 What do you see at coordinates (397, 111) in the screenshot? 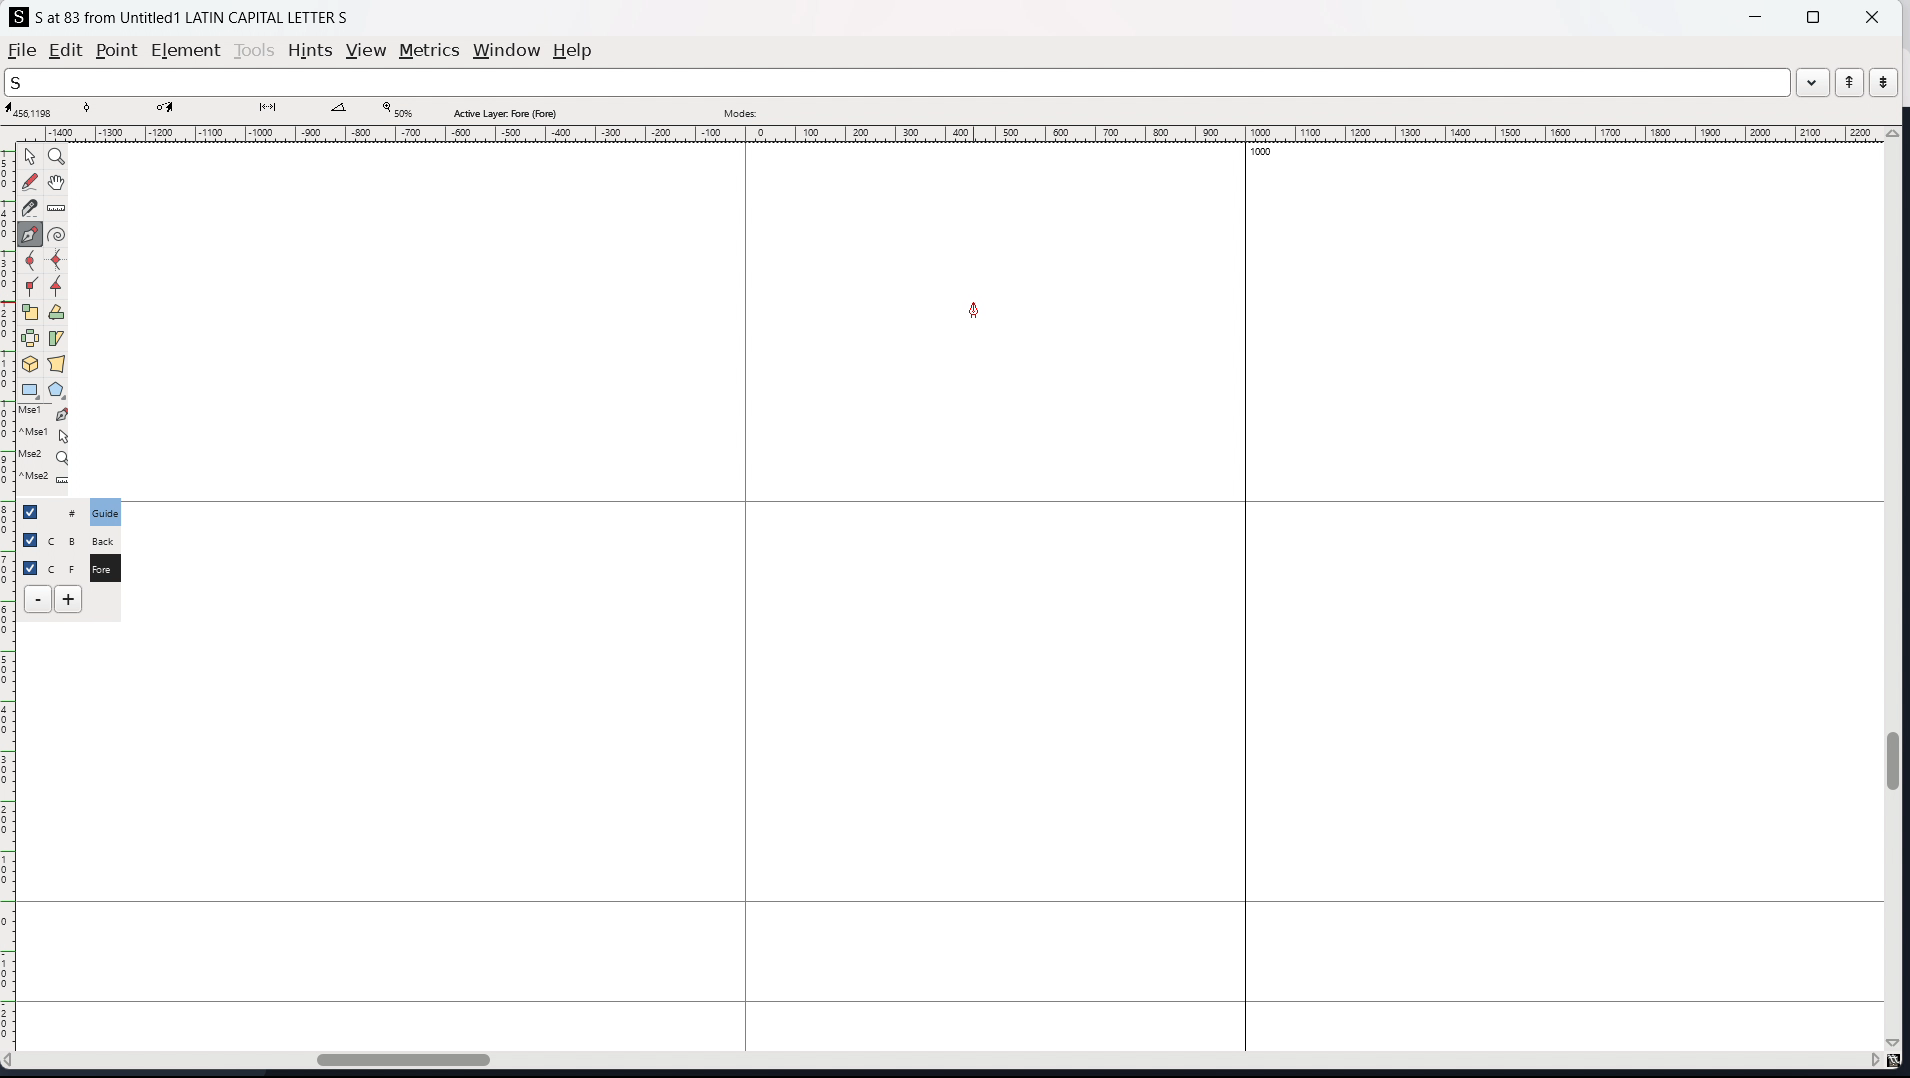
I see `zoom level` at bounding box center [397, 111].